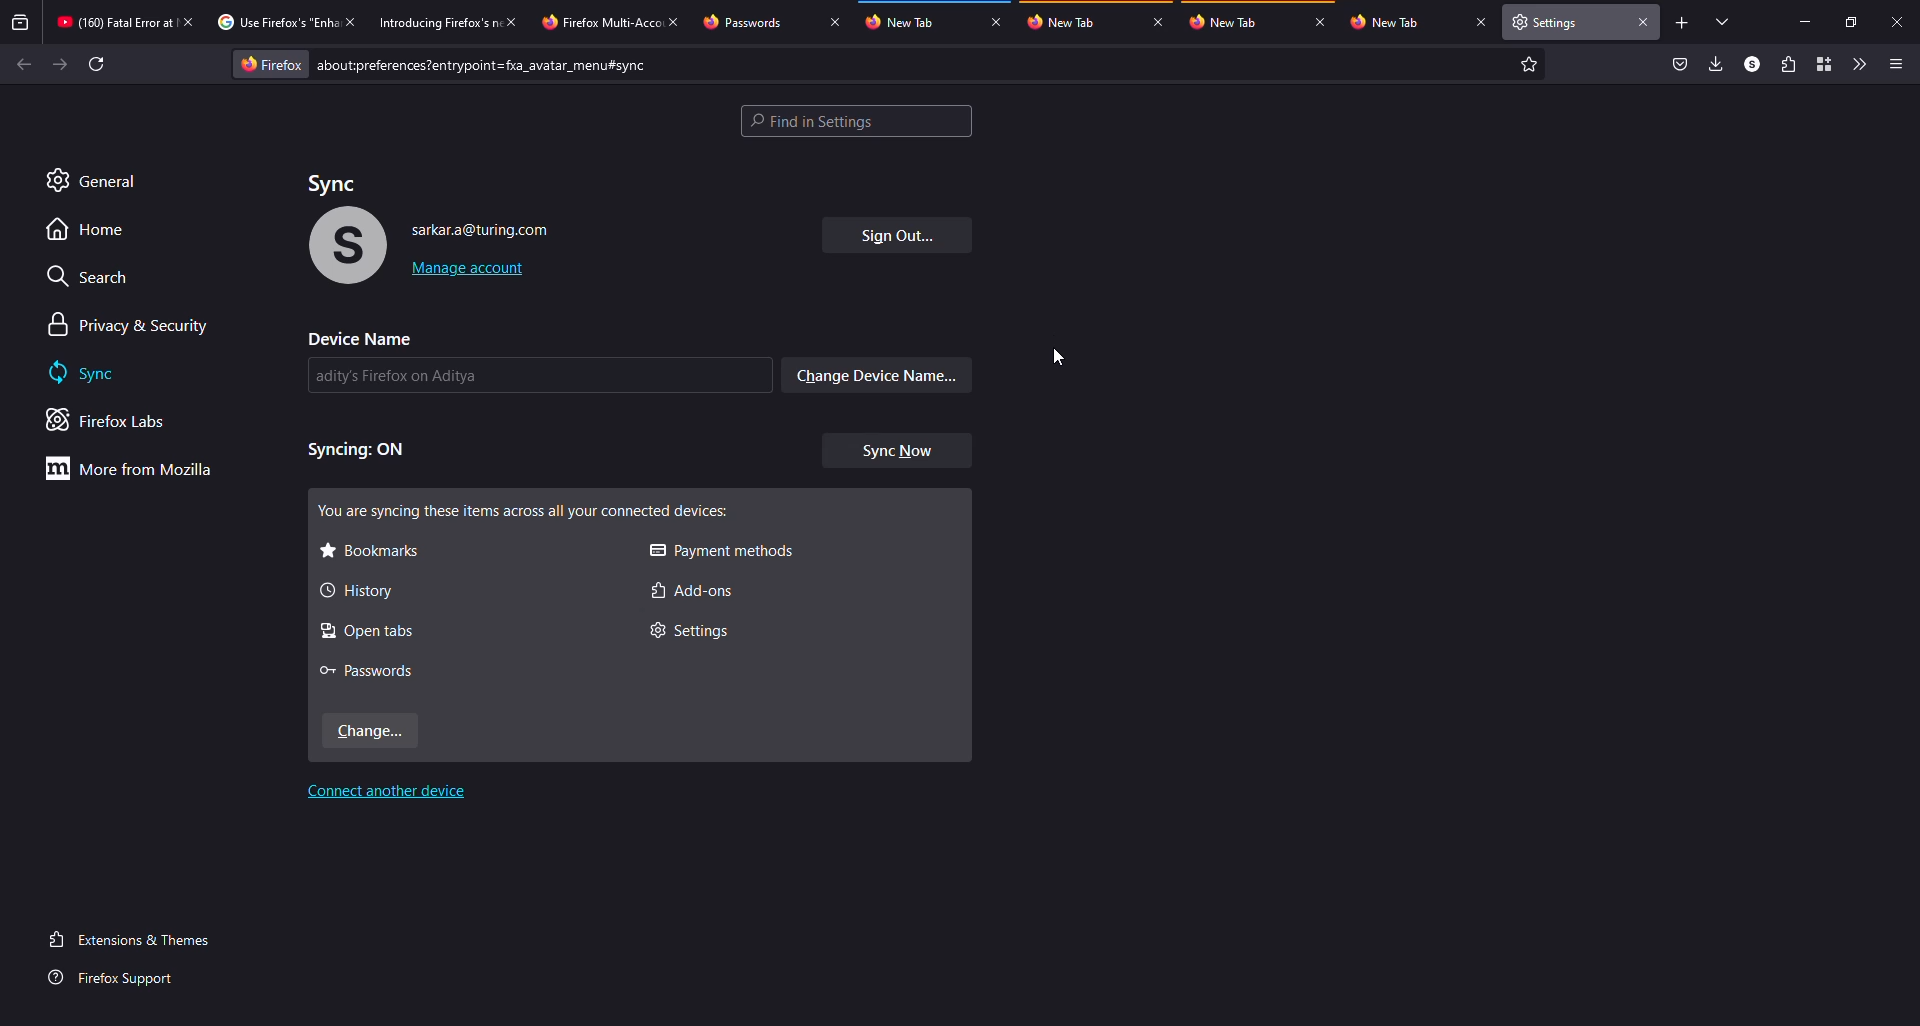  I want to click on firefox labs, so click(114, 418).